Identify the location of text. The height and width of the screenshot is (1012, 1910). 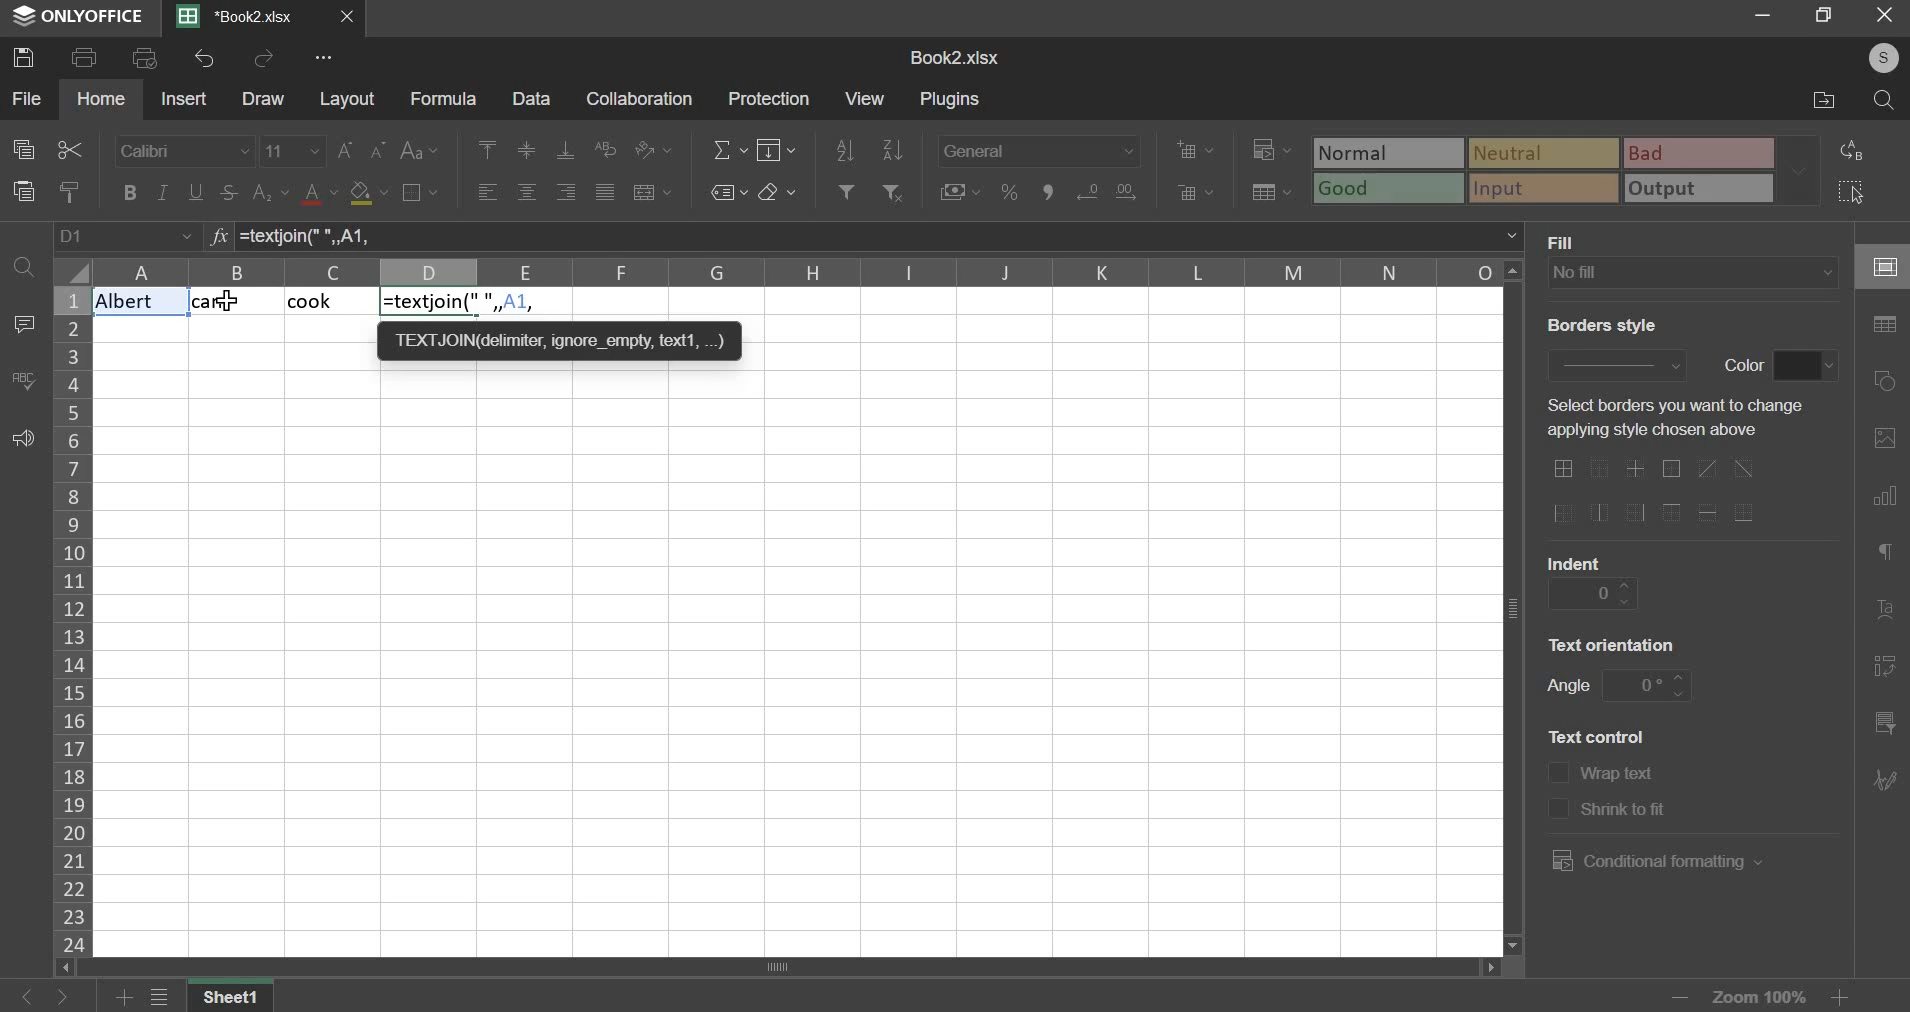
(1743, 363).